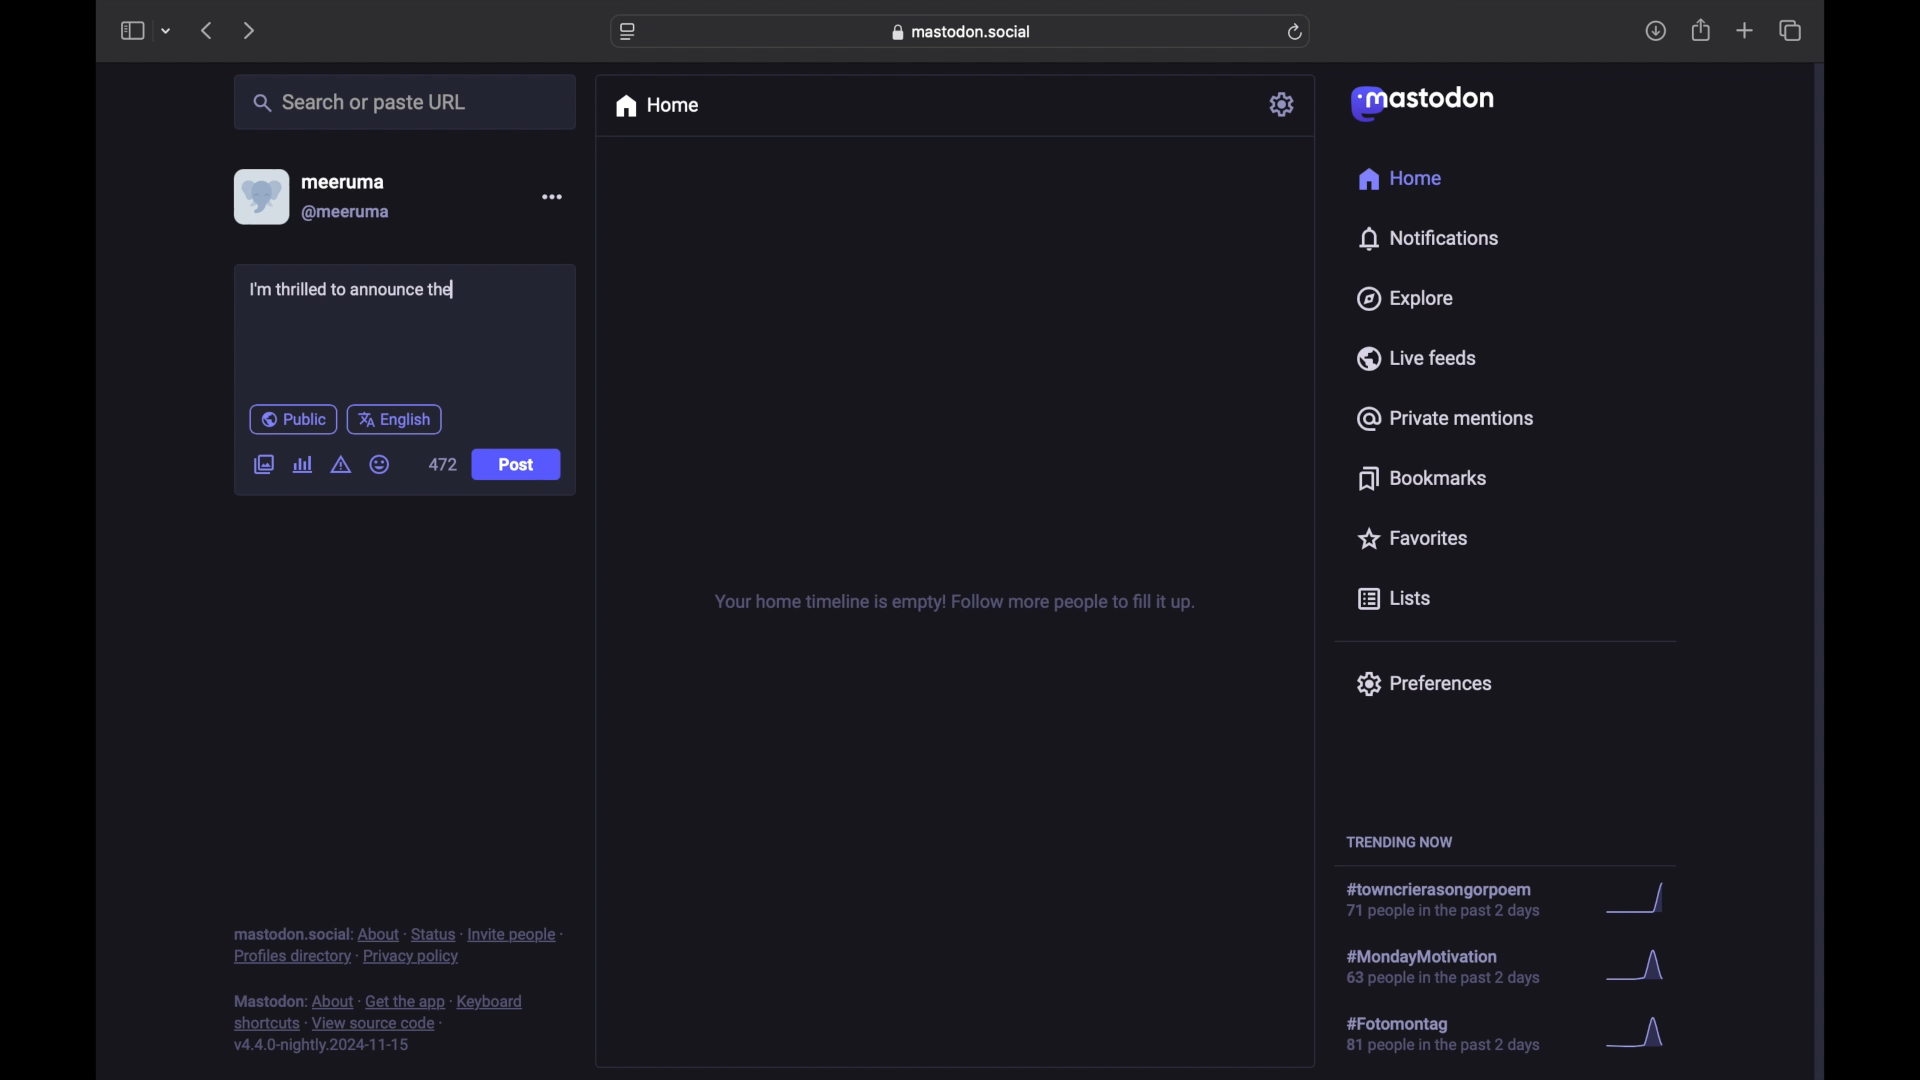 The width and height of the screenshot is (1920, 1080). Describe the element at coordinates (1702, 30) in the screenshot. I see `share` at that location.